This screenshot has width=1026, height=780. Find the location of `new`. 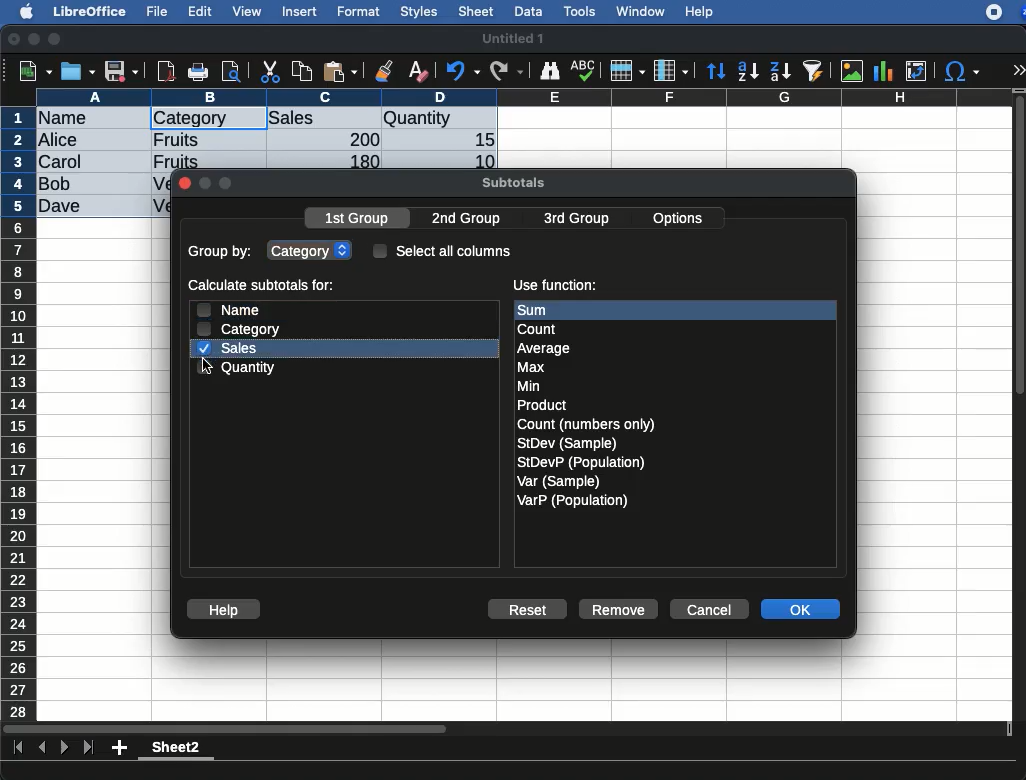

new is located at coordinates (31, 70).